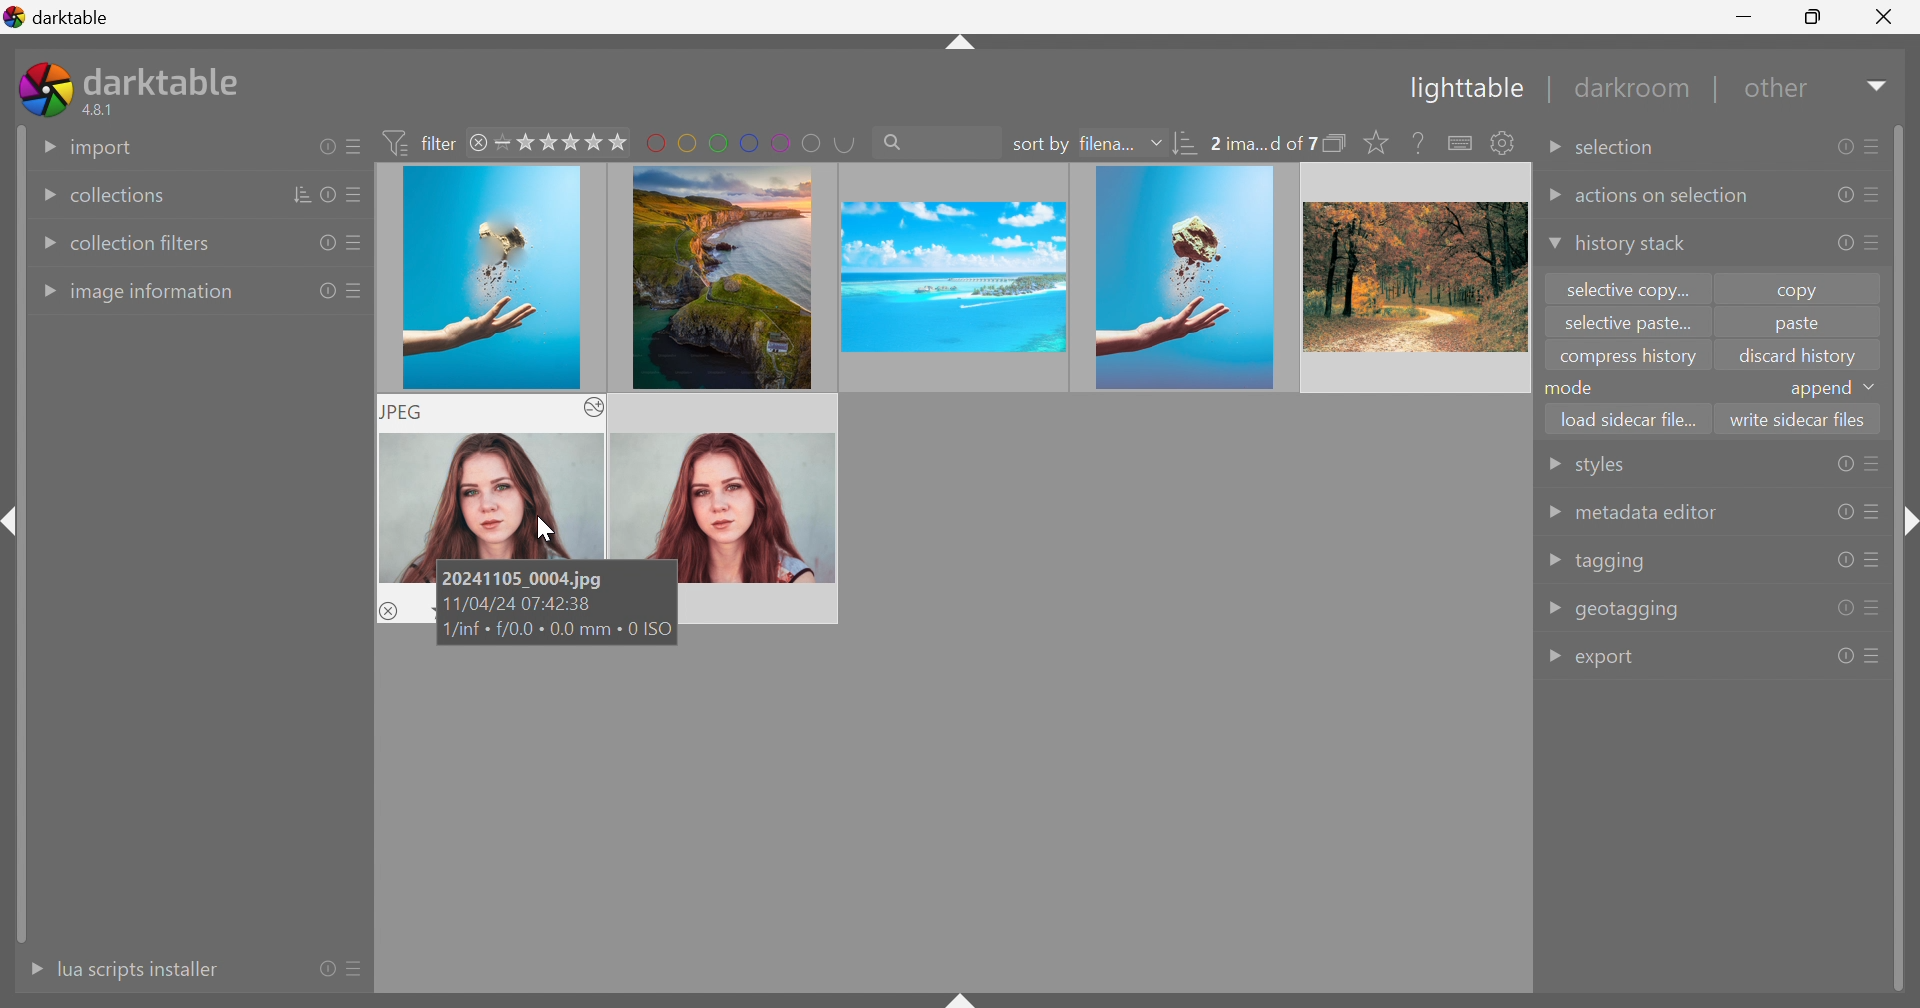 This screenshot has height=1008, width=1920. I want to click on image, so click(1185, 278).